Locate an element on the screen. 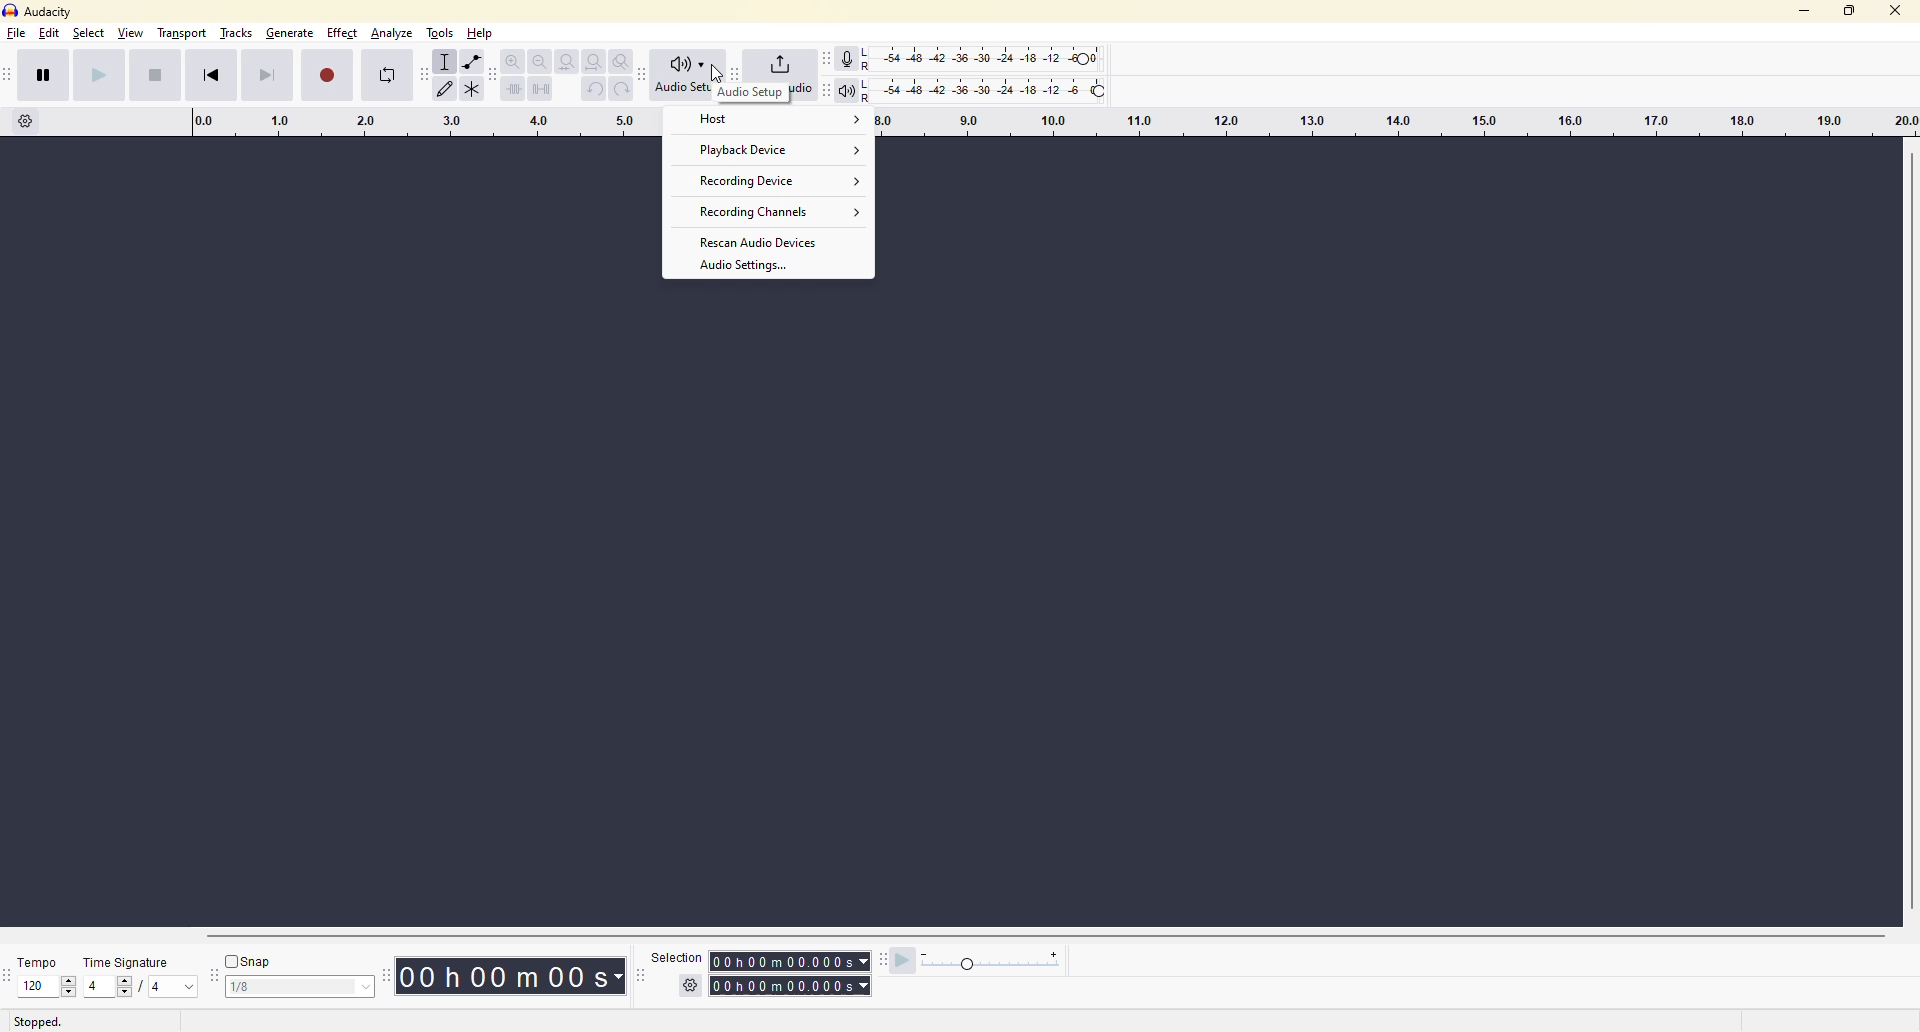 The width and height of the screenshot is (1920, 1032). tracks is located at coordinates (232, 35).